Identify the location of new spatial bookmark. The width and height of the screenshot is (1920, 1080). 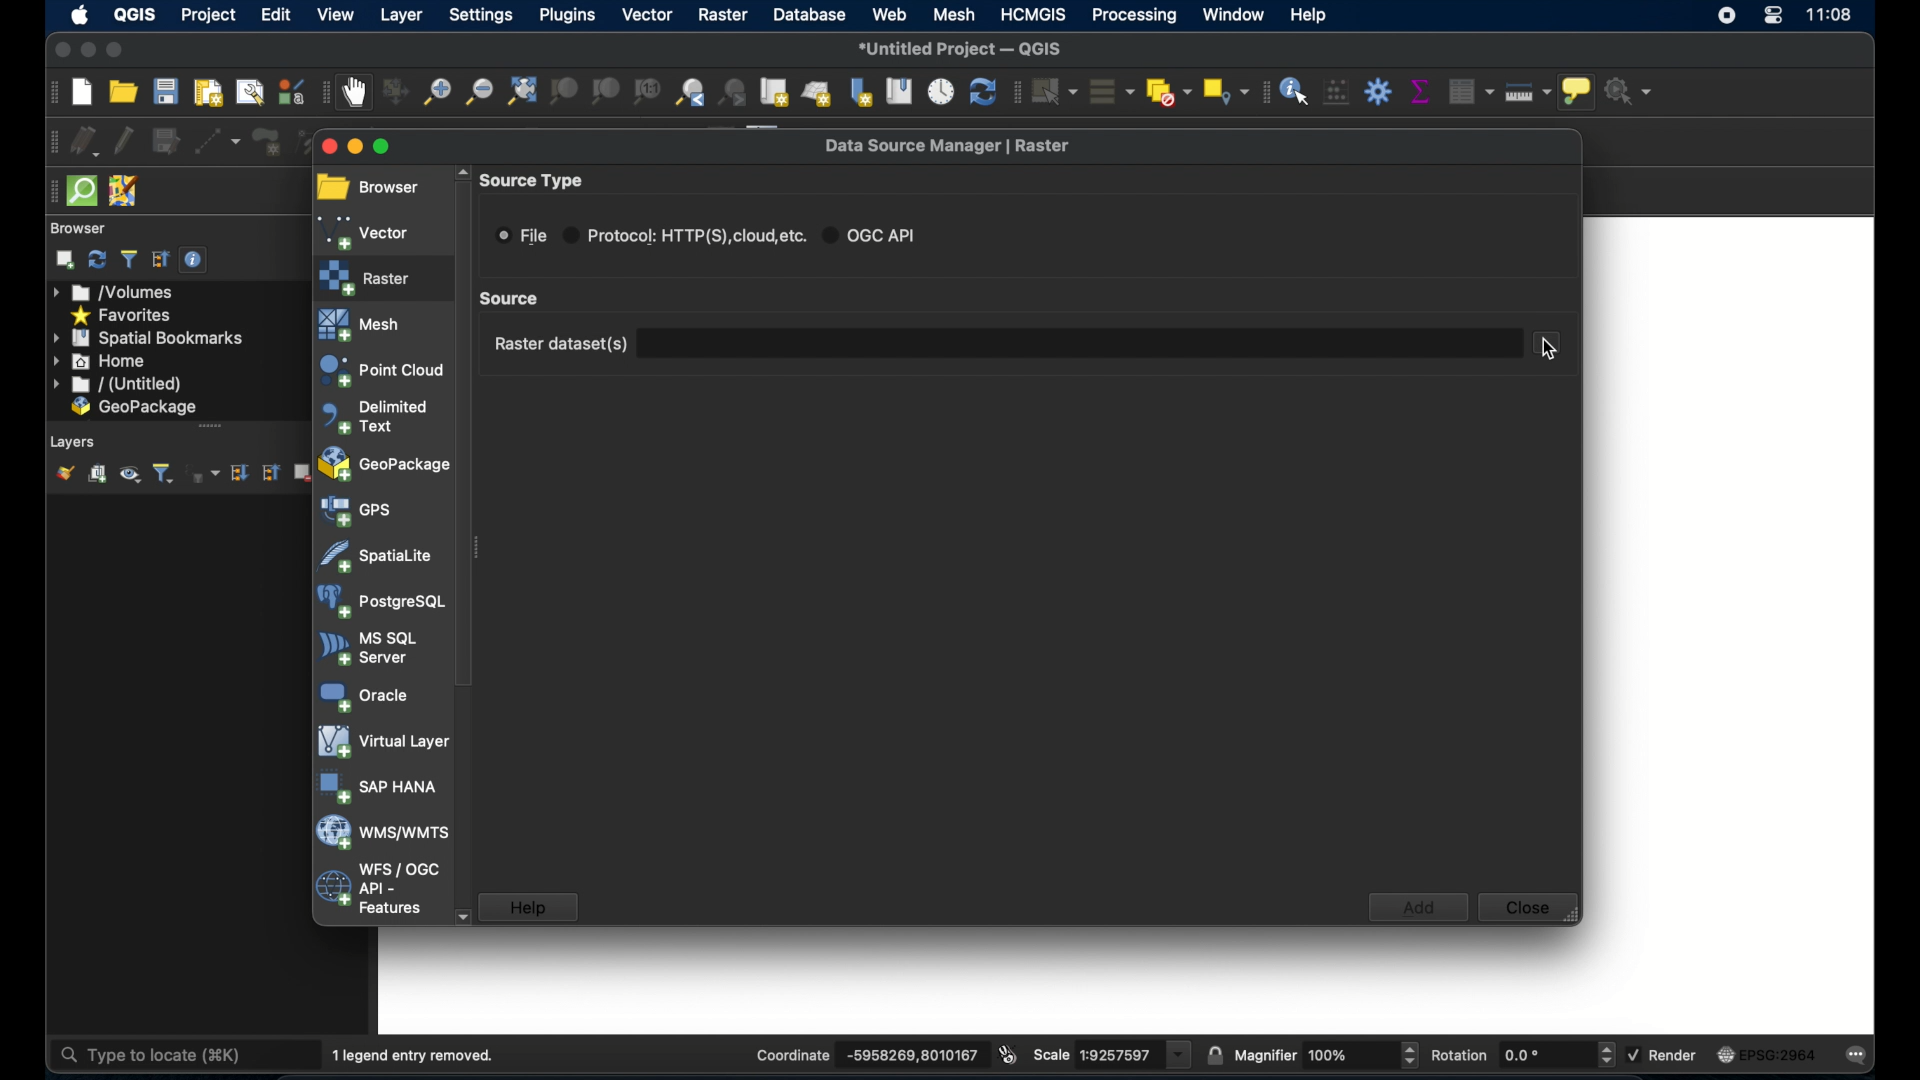
(862, 91).